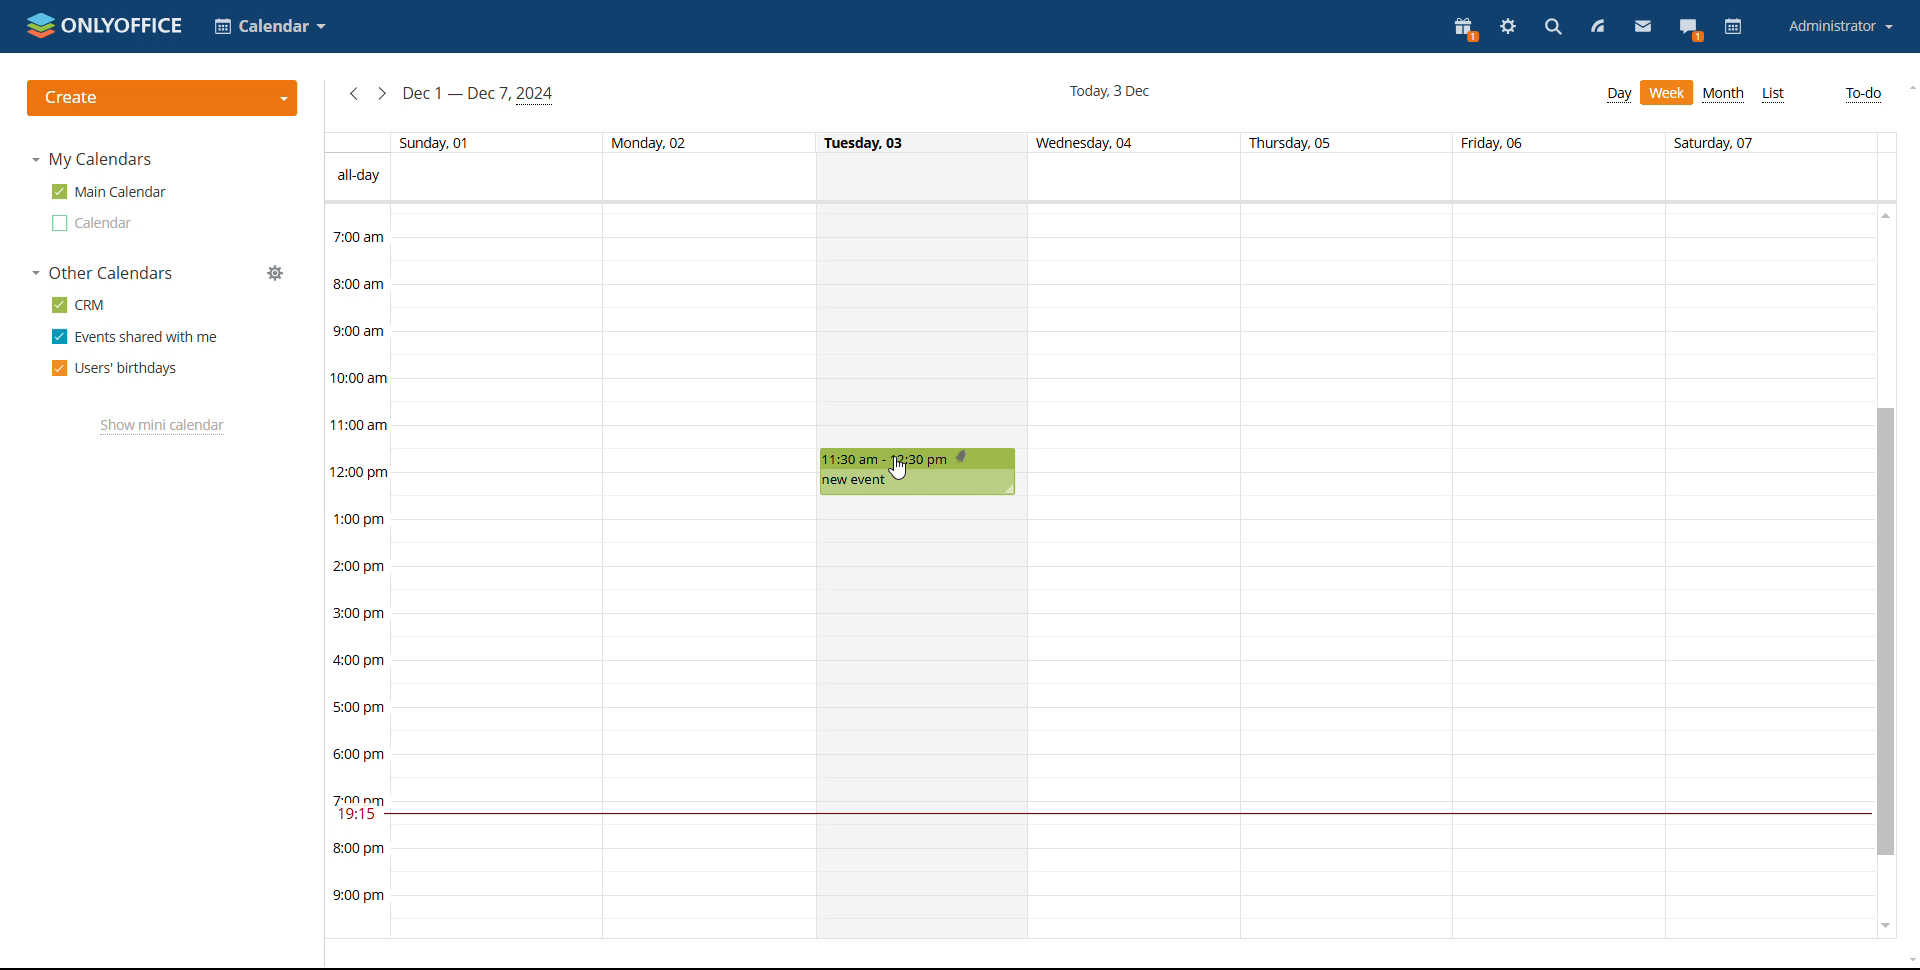 The width and height of the screenshot is (1920, 970). What do you see at coordinates (1775, 95) in the screenshot?
I see `List` at bounding box center [1775, 95].